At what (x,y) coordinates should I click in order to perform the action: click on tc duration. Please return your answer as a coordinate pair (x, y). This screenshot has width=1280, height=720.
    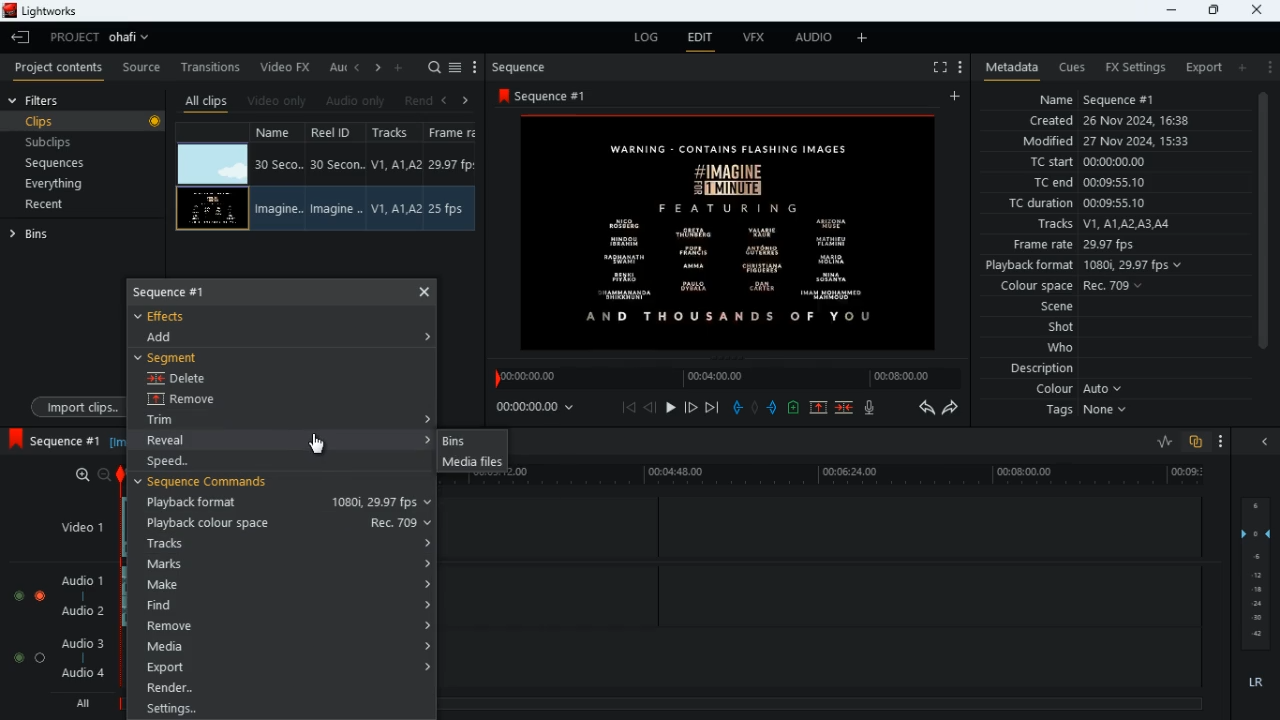
    Looking at the image, I should click on (1110, 205).